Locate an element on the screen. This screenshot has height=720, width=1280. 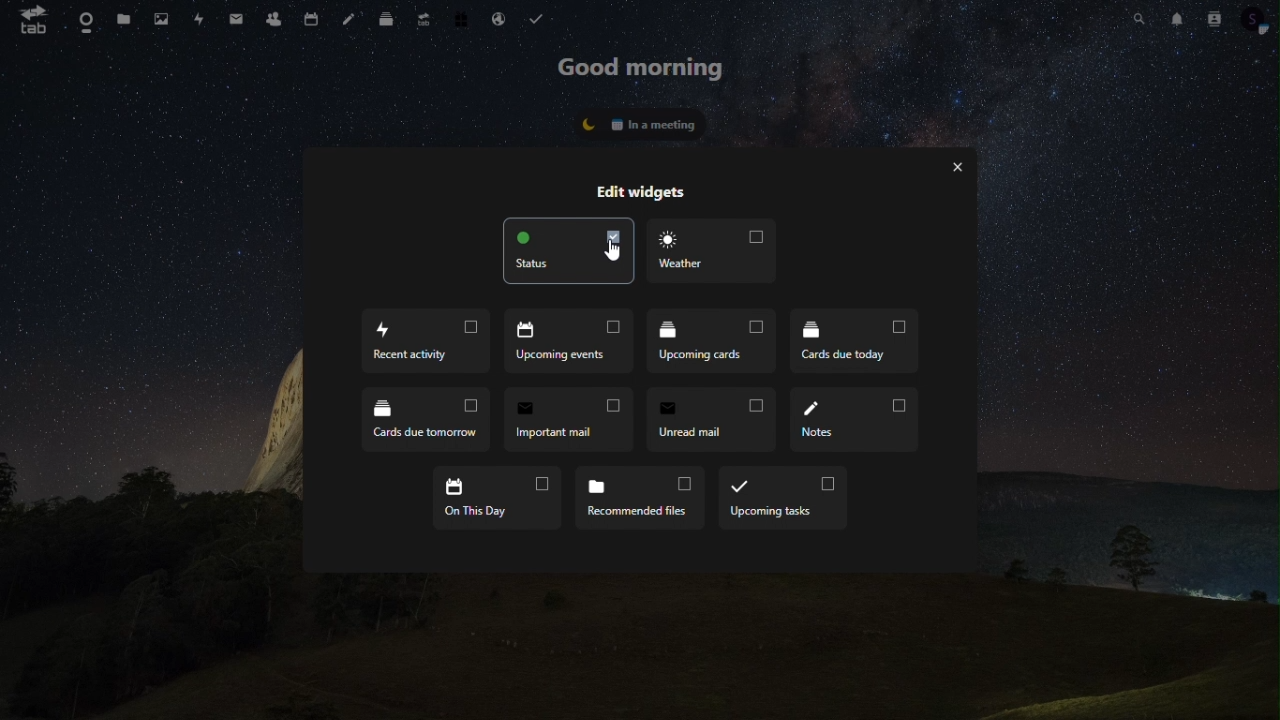
image is located at coordinates (166, 20).